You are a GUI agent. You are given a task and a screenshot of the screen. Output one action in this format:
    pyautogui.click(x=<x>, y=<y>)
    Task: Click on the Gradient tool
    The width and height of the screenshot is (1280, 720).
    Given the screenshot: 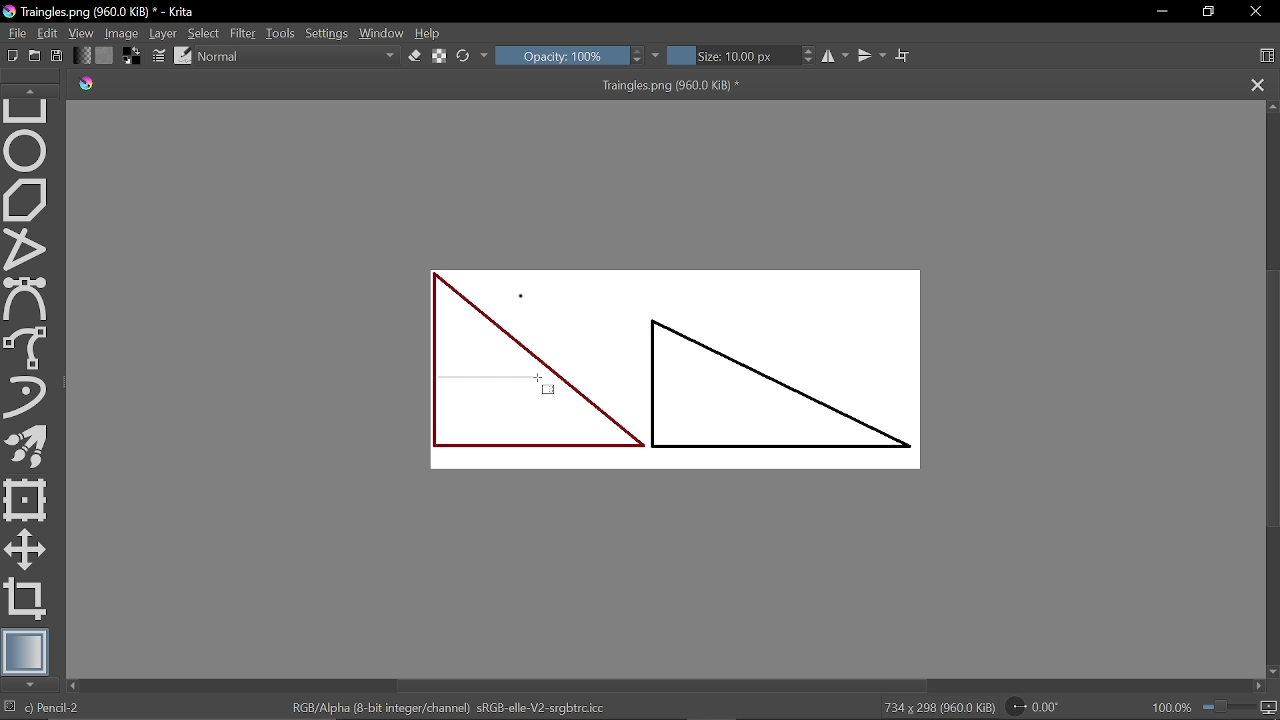 What is the action you would take?
    pyautogui.click(x=26, y=651)
    